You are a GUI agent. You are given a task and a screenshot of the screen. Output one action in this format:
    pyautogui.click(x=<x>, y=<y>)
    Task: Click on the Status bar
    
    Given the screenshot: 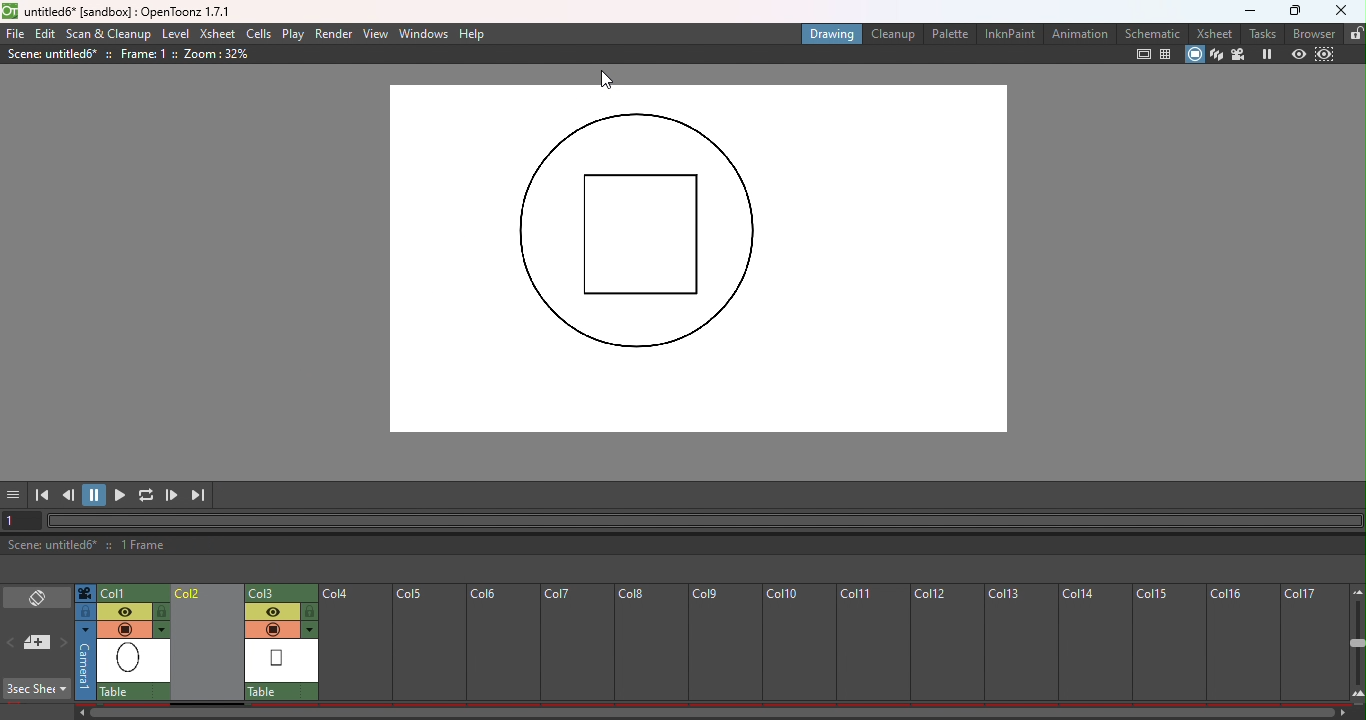 What is the action you would take?
    pyautogui.click(x=682, y=546)
    